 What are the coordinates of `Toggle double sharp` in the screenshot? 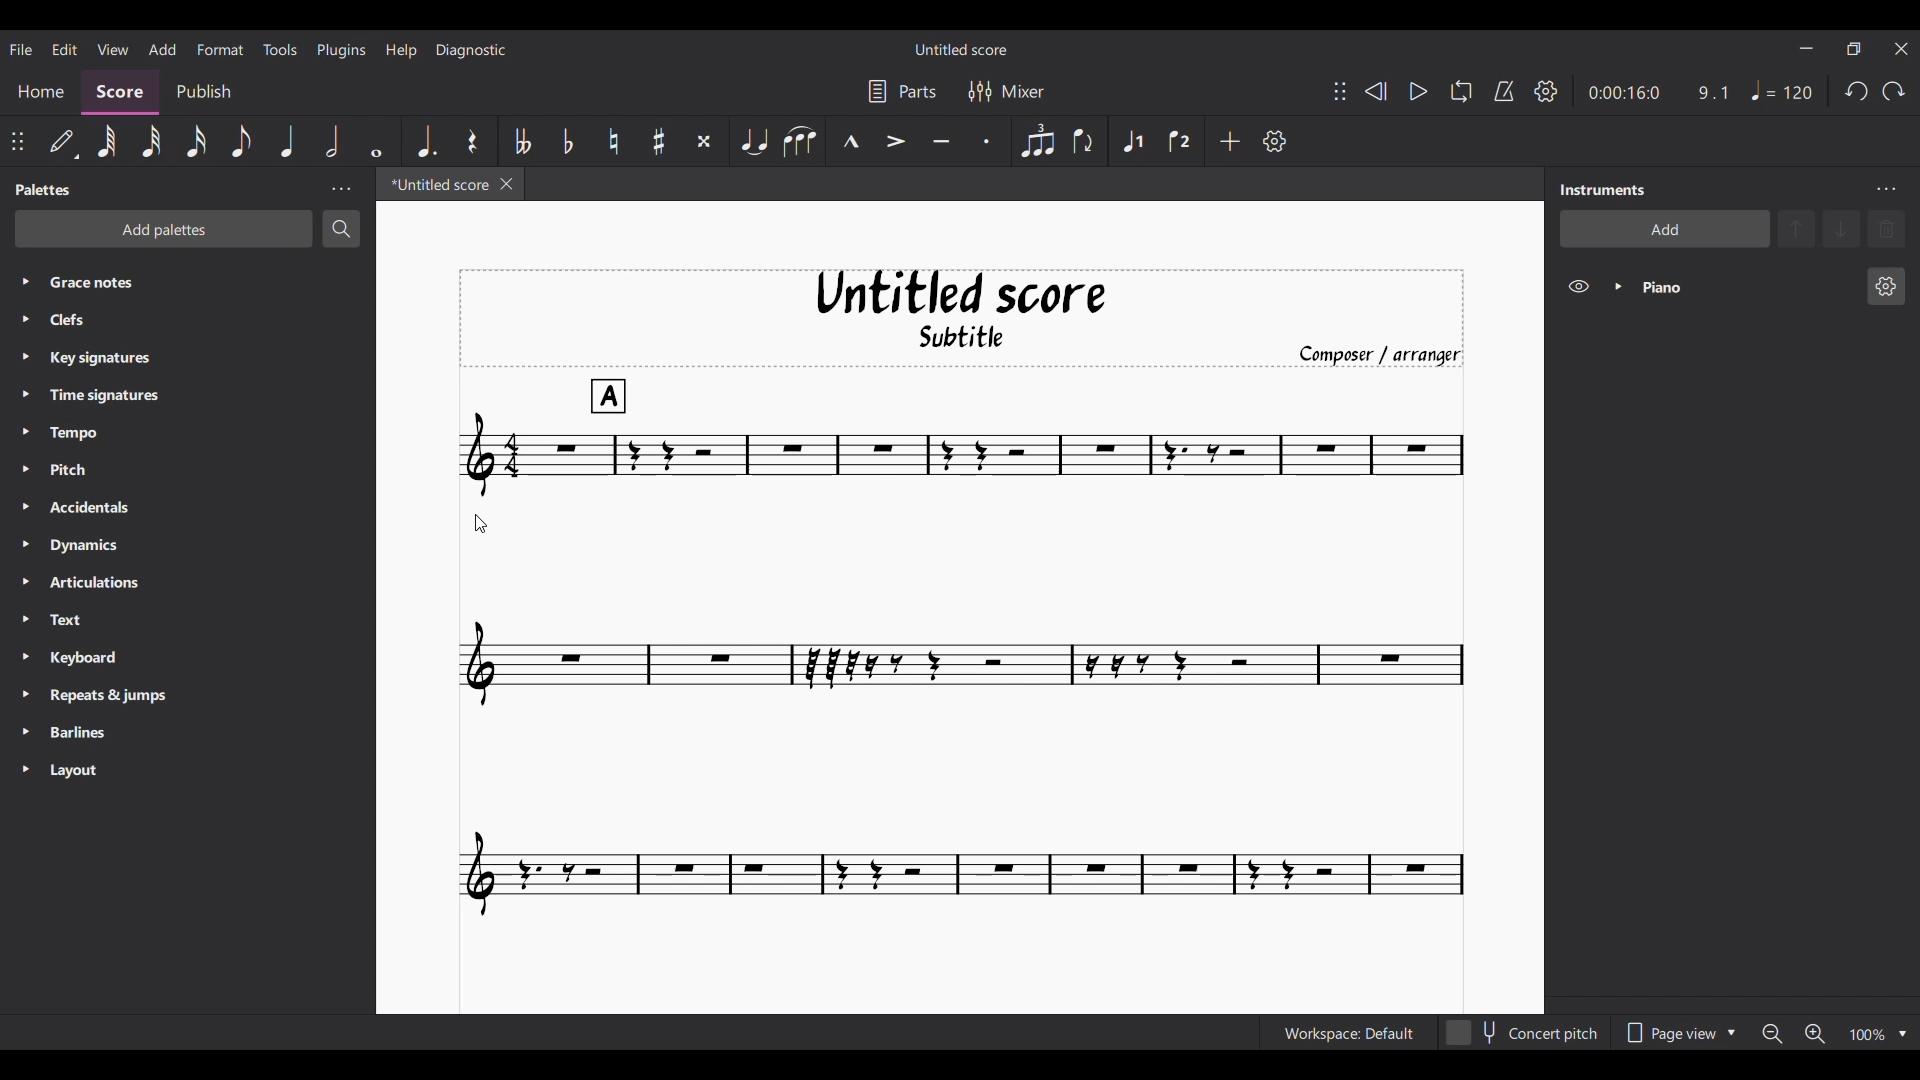 It's located at (704, 141).